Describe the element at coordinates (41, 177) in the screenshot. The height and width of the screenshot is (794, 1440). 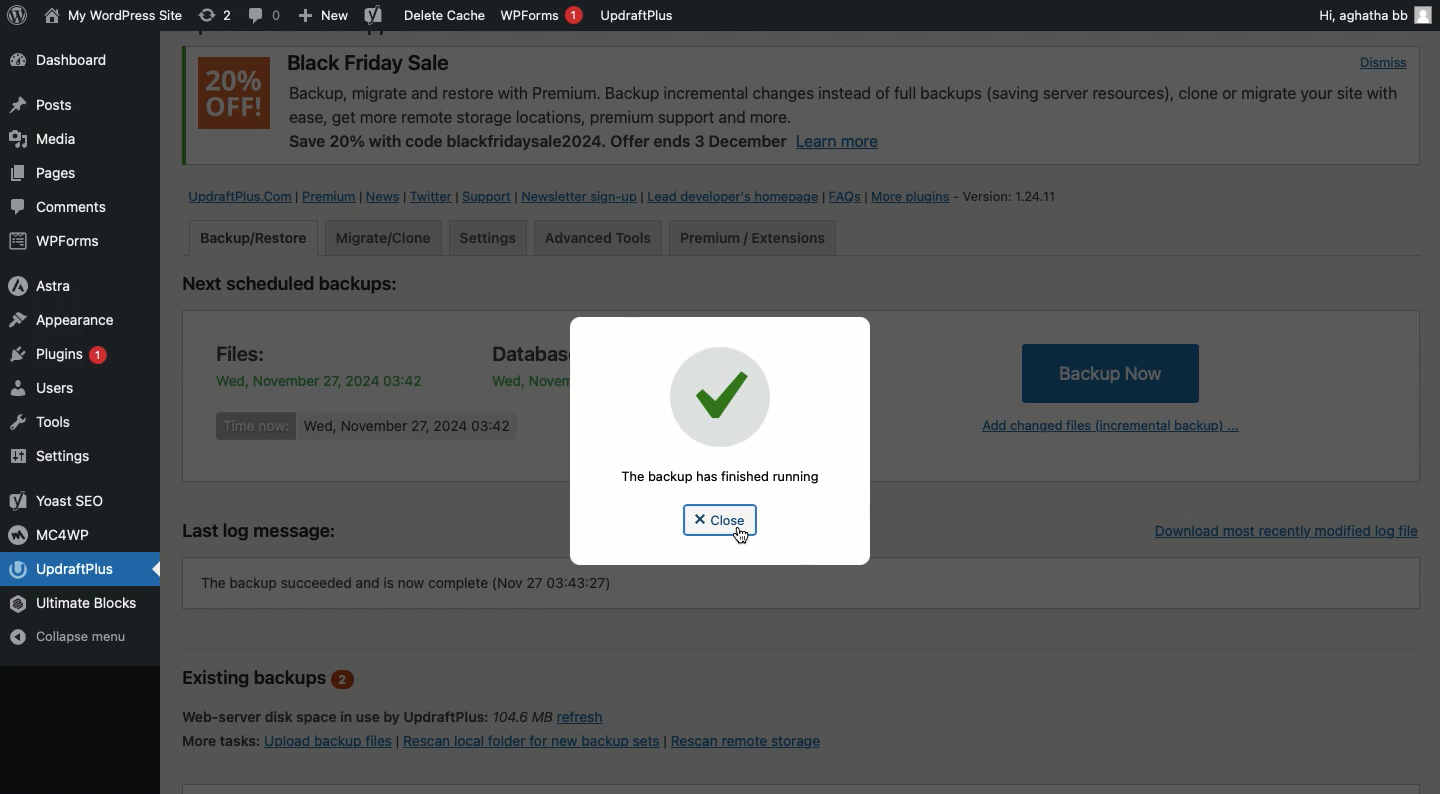
I see `Posts` at that location.